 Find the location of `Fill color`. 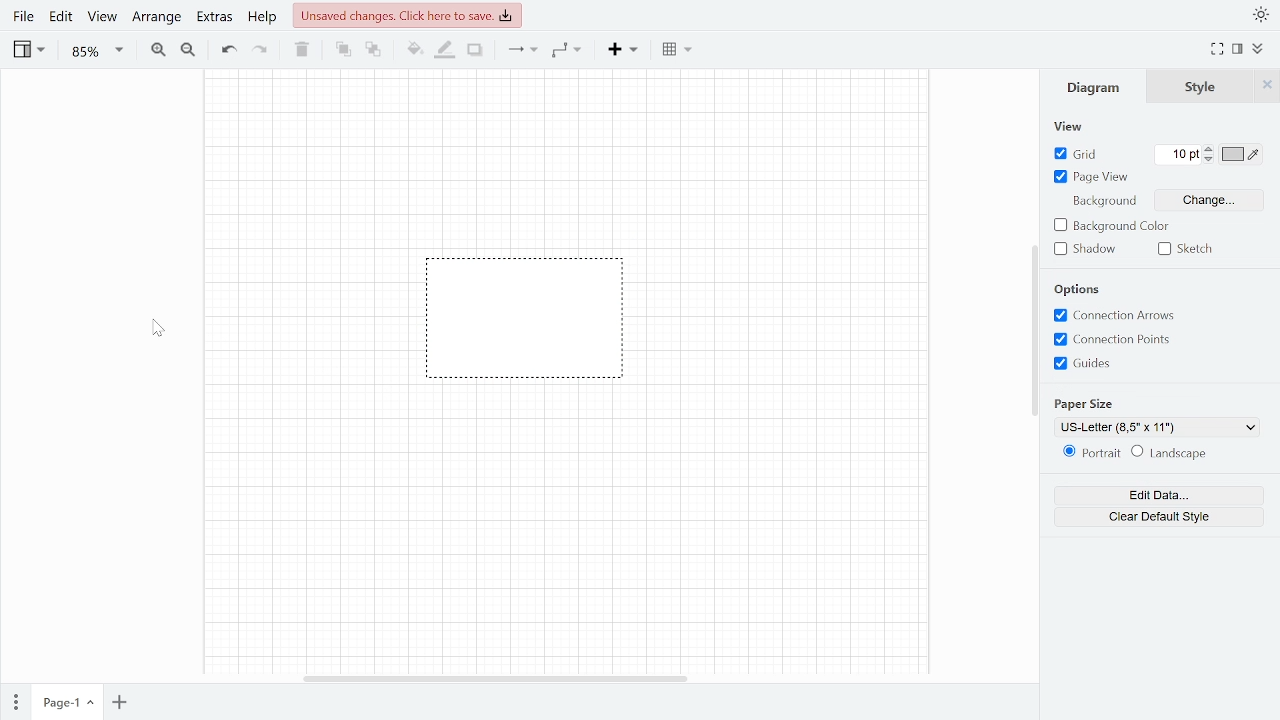

Fill color is located at coordinates (414, 51).